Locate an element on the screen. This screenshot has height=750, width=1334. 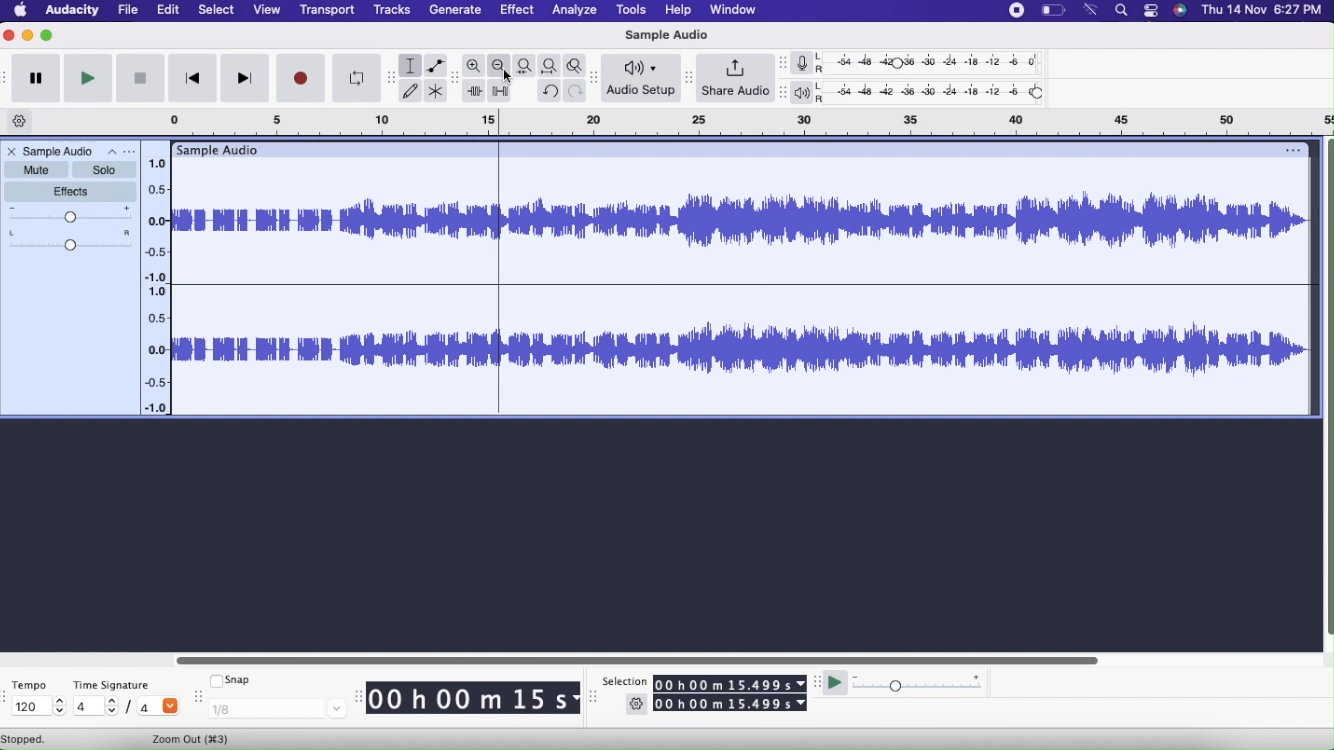
Slider is located at coordinates (156, 281).